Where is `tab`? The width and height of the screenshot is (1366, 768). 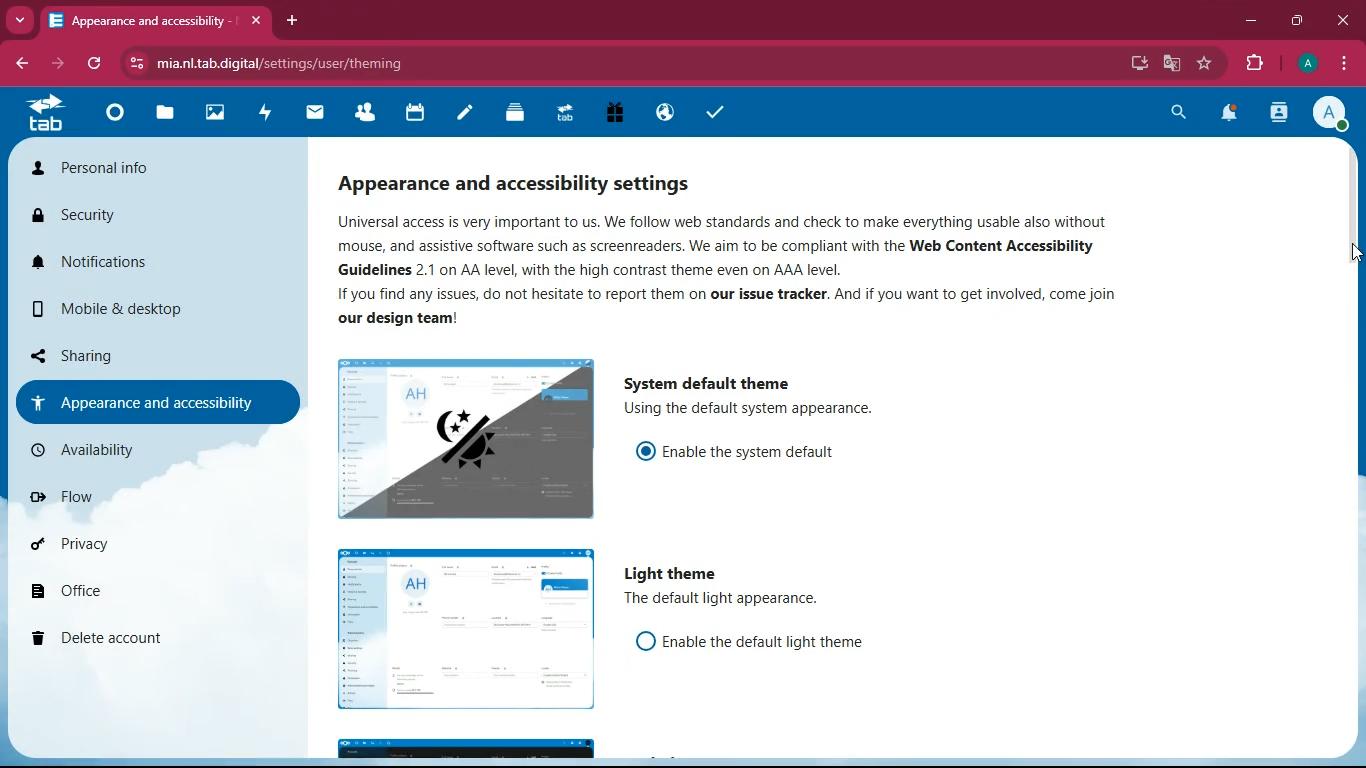 tab is located at coordinates (138, 20).